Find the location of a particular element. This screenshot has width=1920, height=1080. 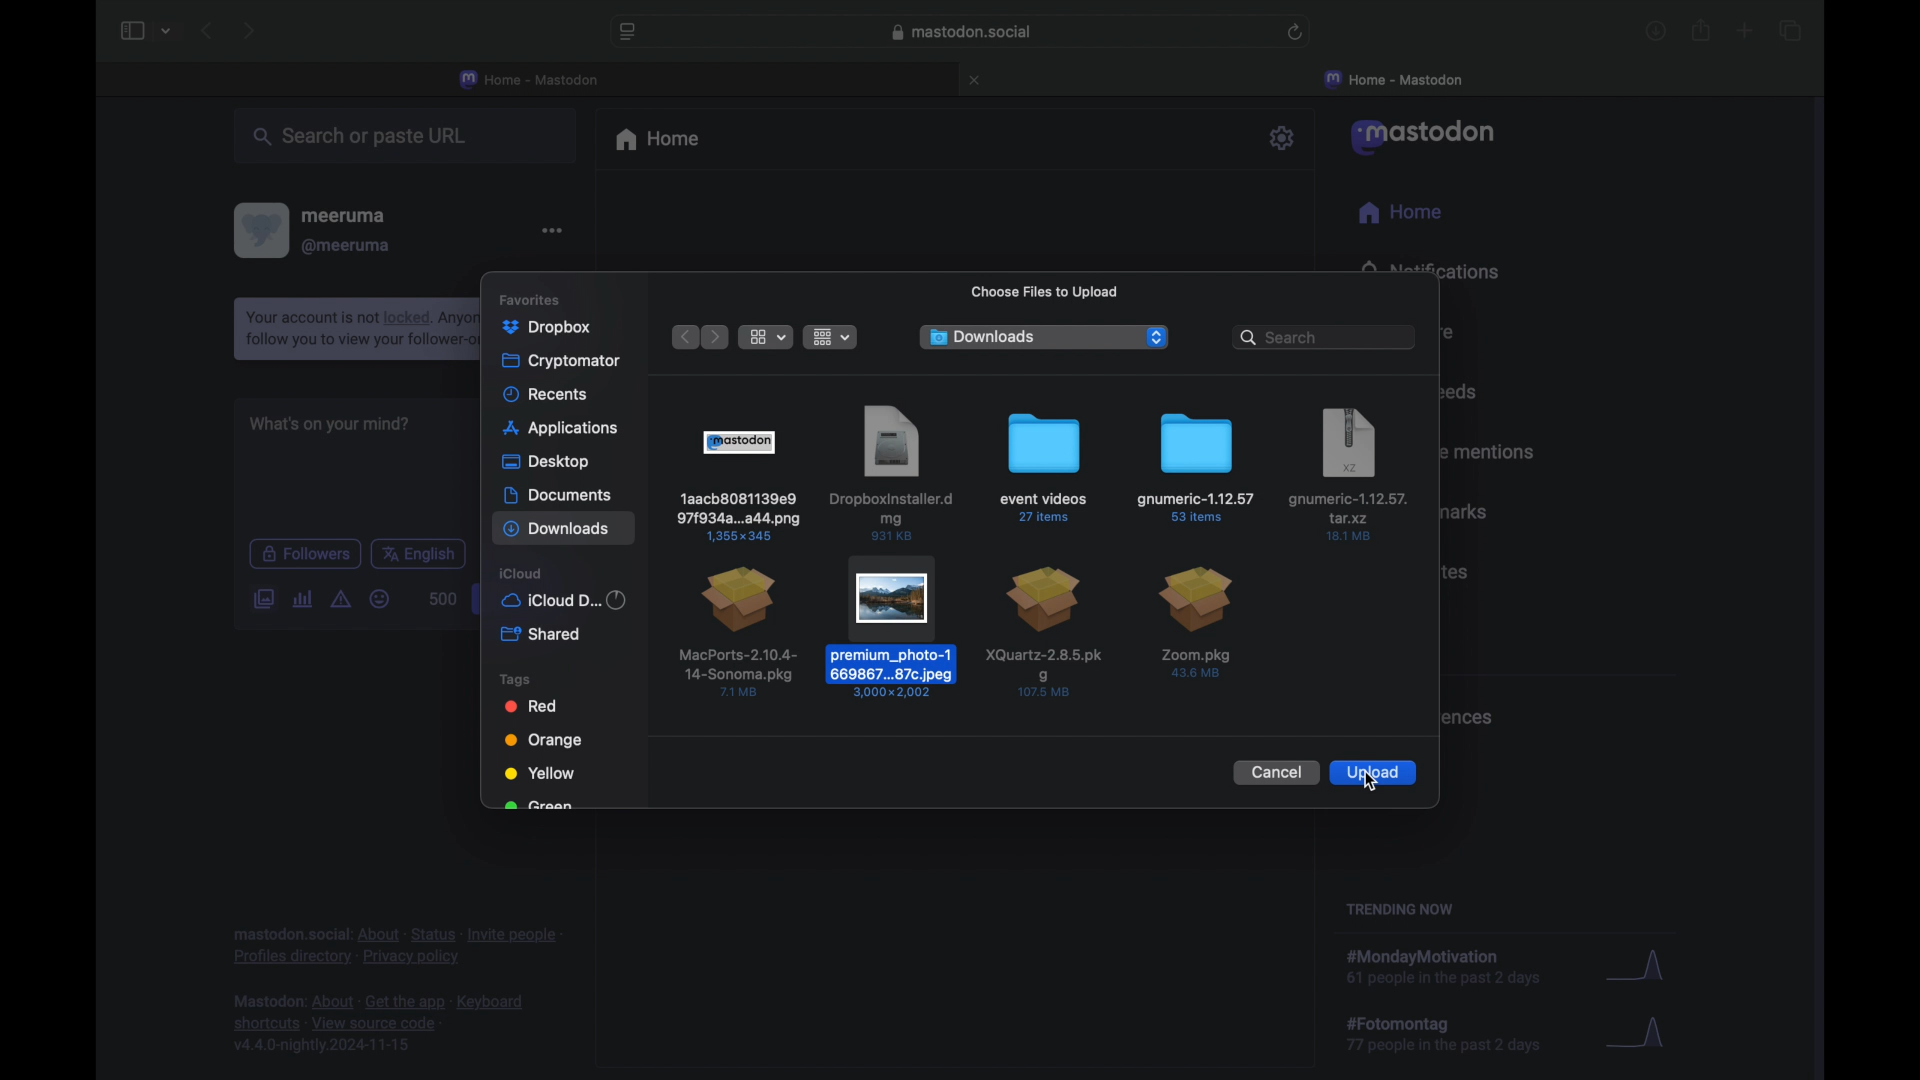

word  count is located at coordinates (440, 599).